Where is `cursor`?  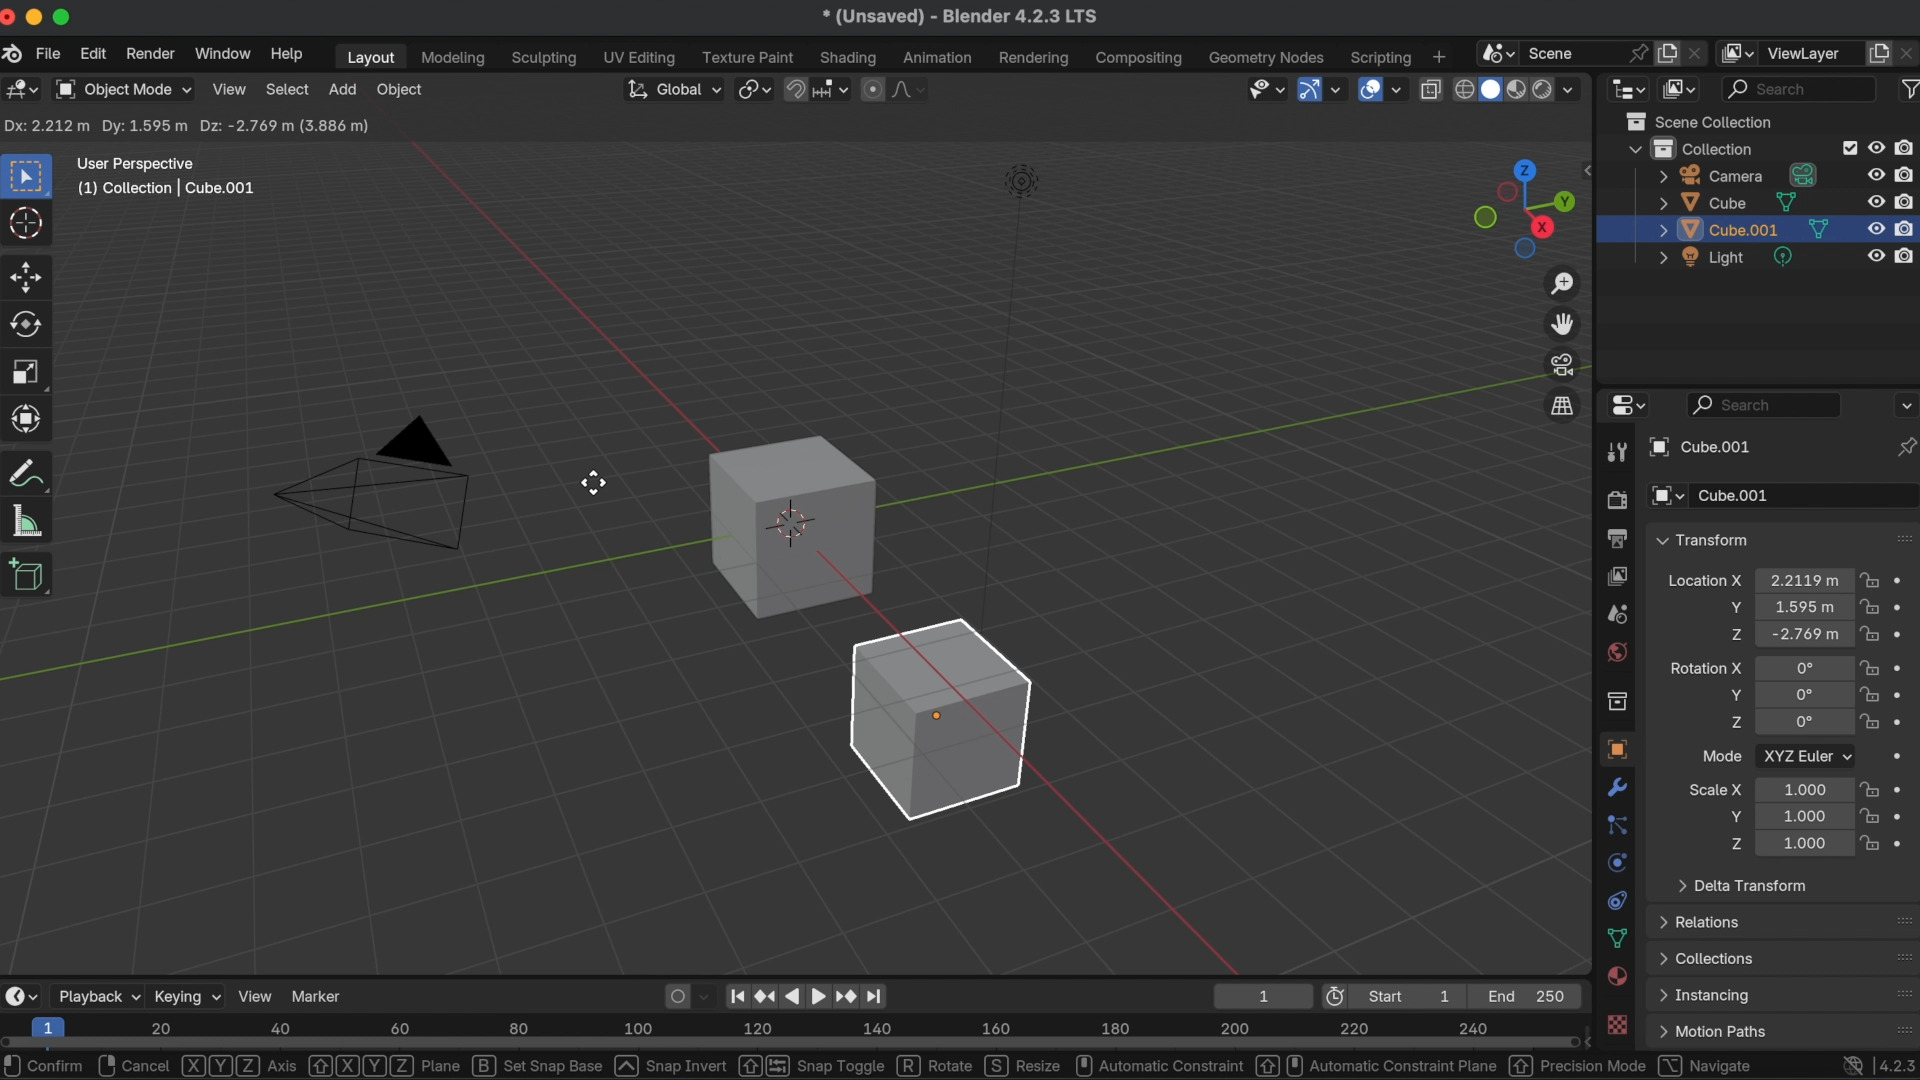 cursor is located at coordinates (594, 484).